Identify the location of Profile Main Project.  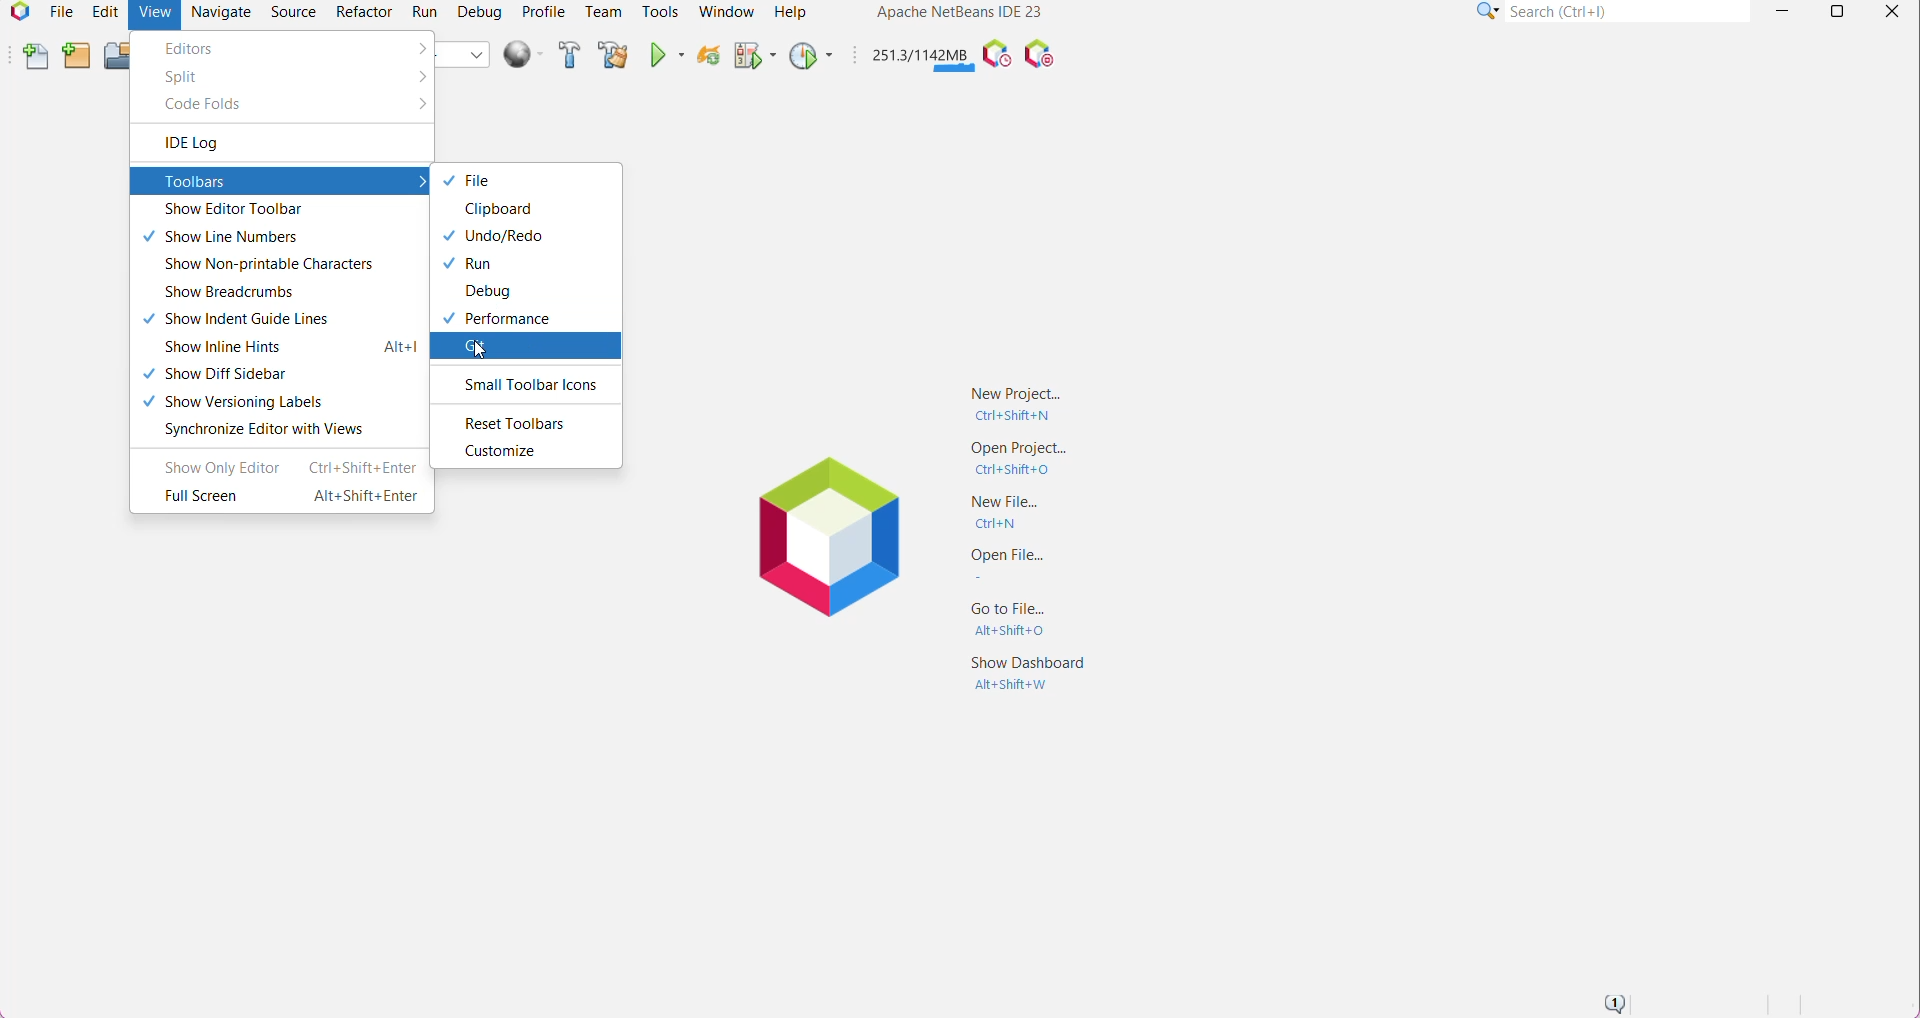
(809, 57).